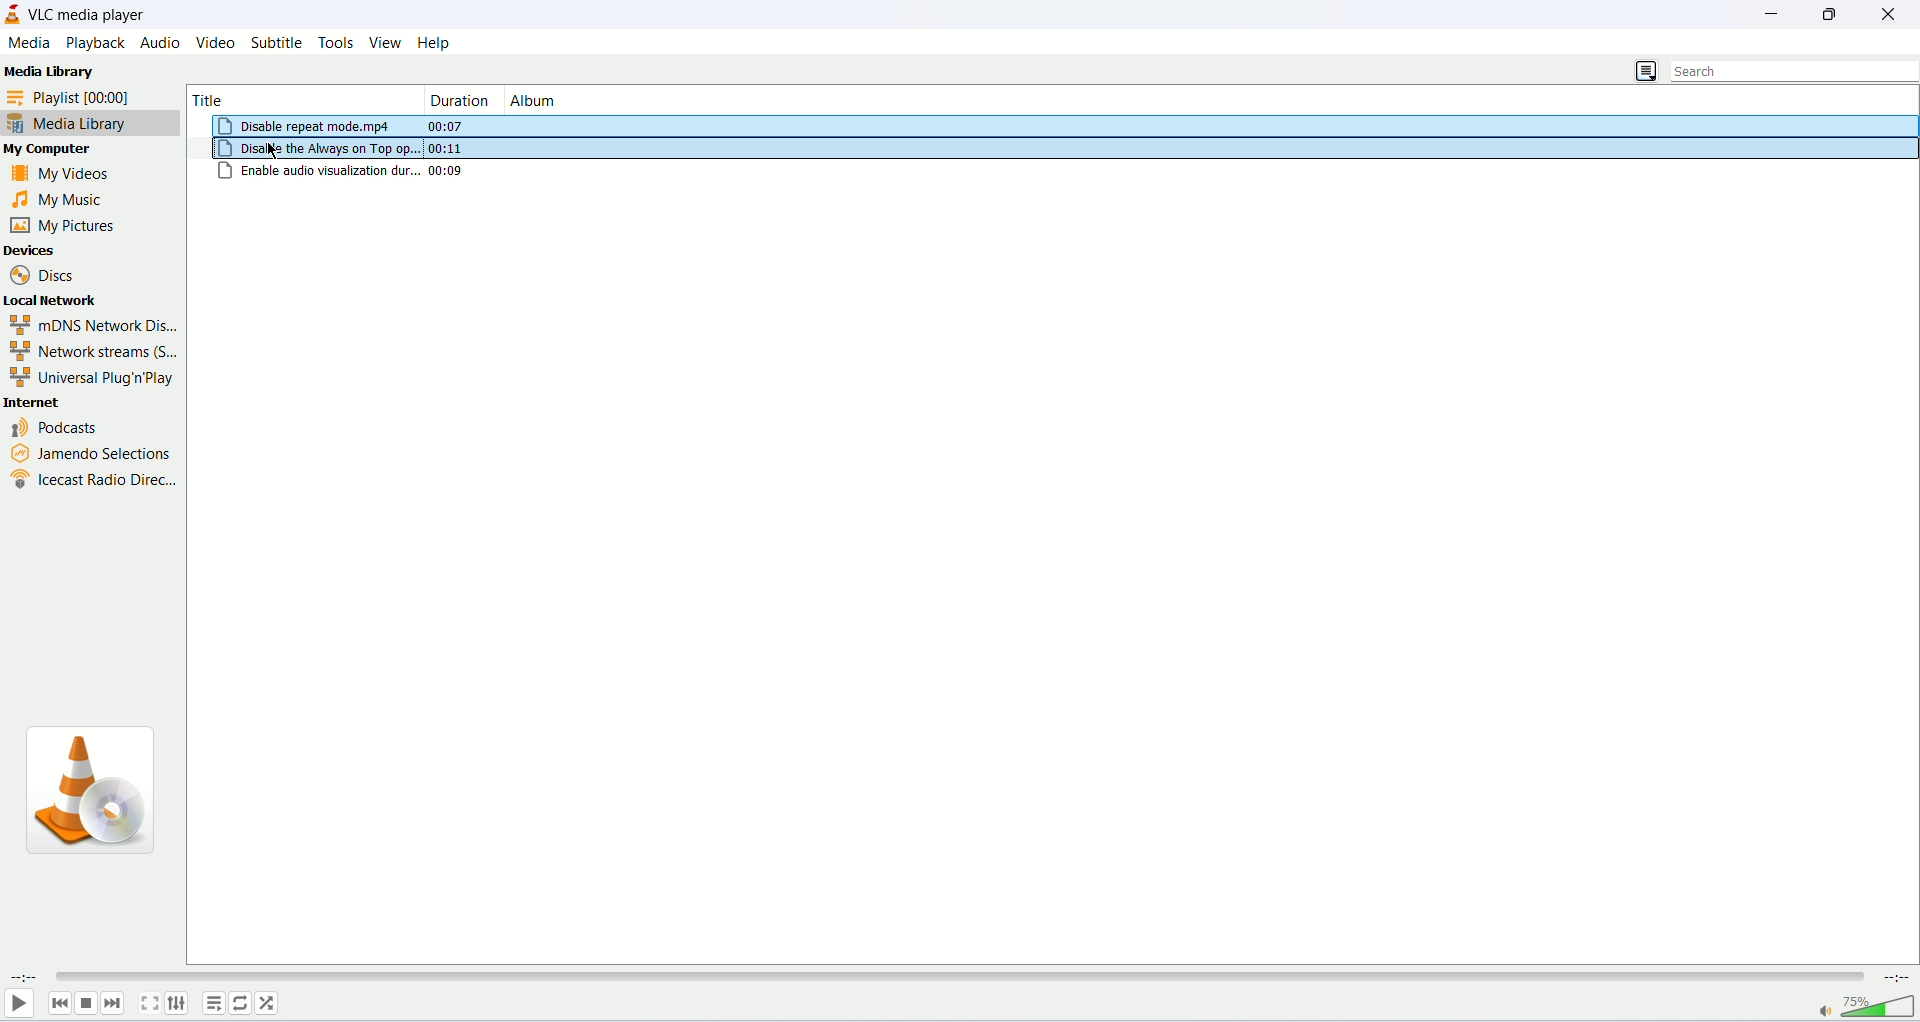 Image resolution: width=1920 pixels, height=1022 pixels. What do you see at coordinates (113, 1003) in the screenshot?
I see `next` at bounding box center [113, 1003].